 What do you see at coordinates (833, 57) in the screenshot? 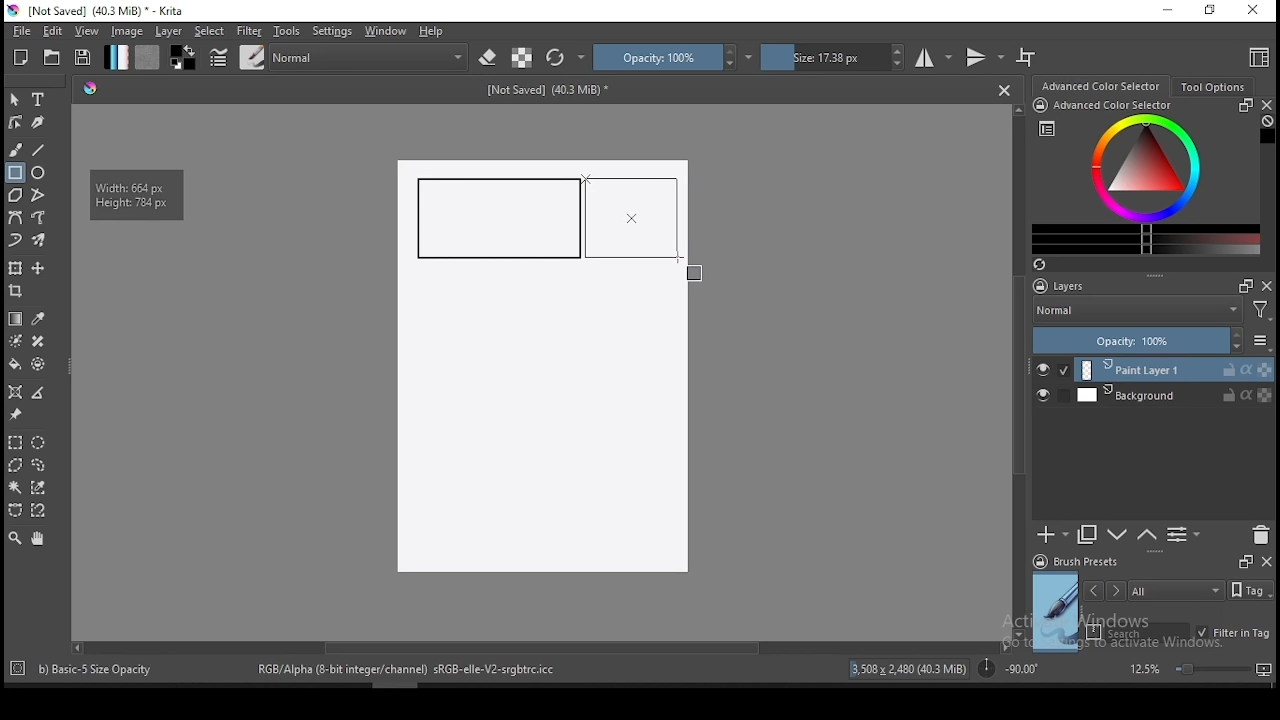
I see `size` at bounding box center [833, 57].